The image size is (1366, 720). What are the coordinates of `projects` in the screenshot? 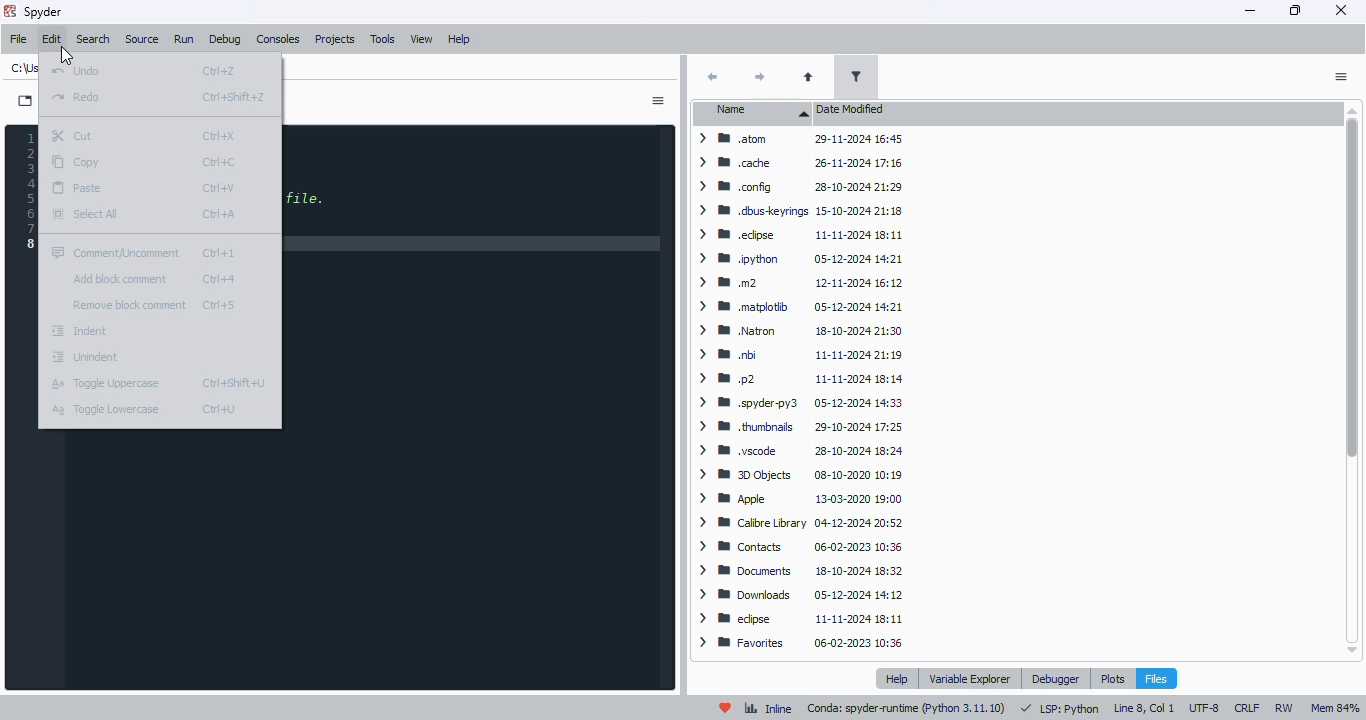 It's located at (335, 39).